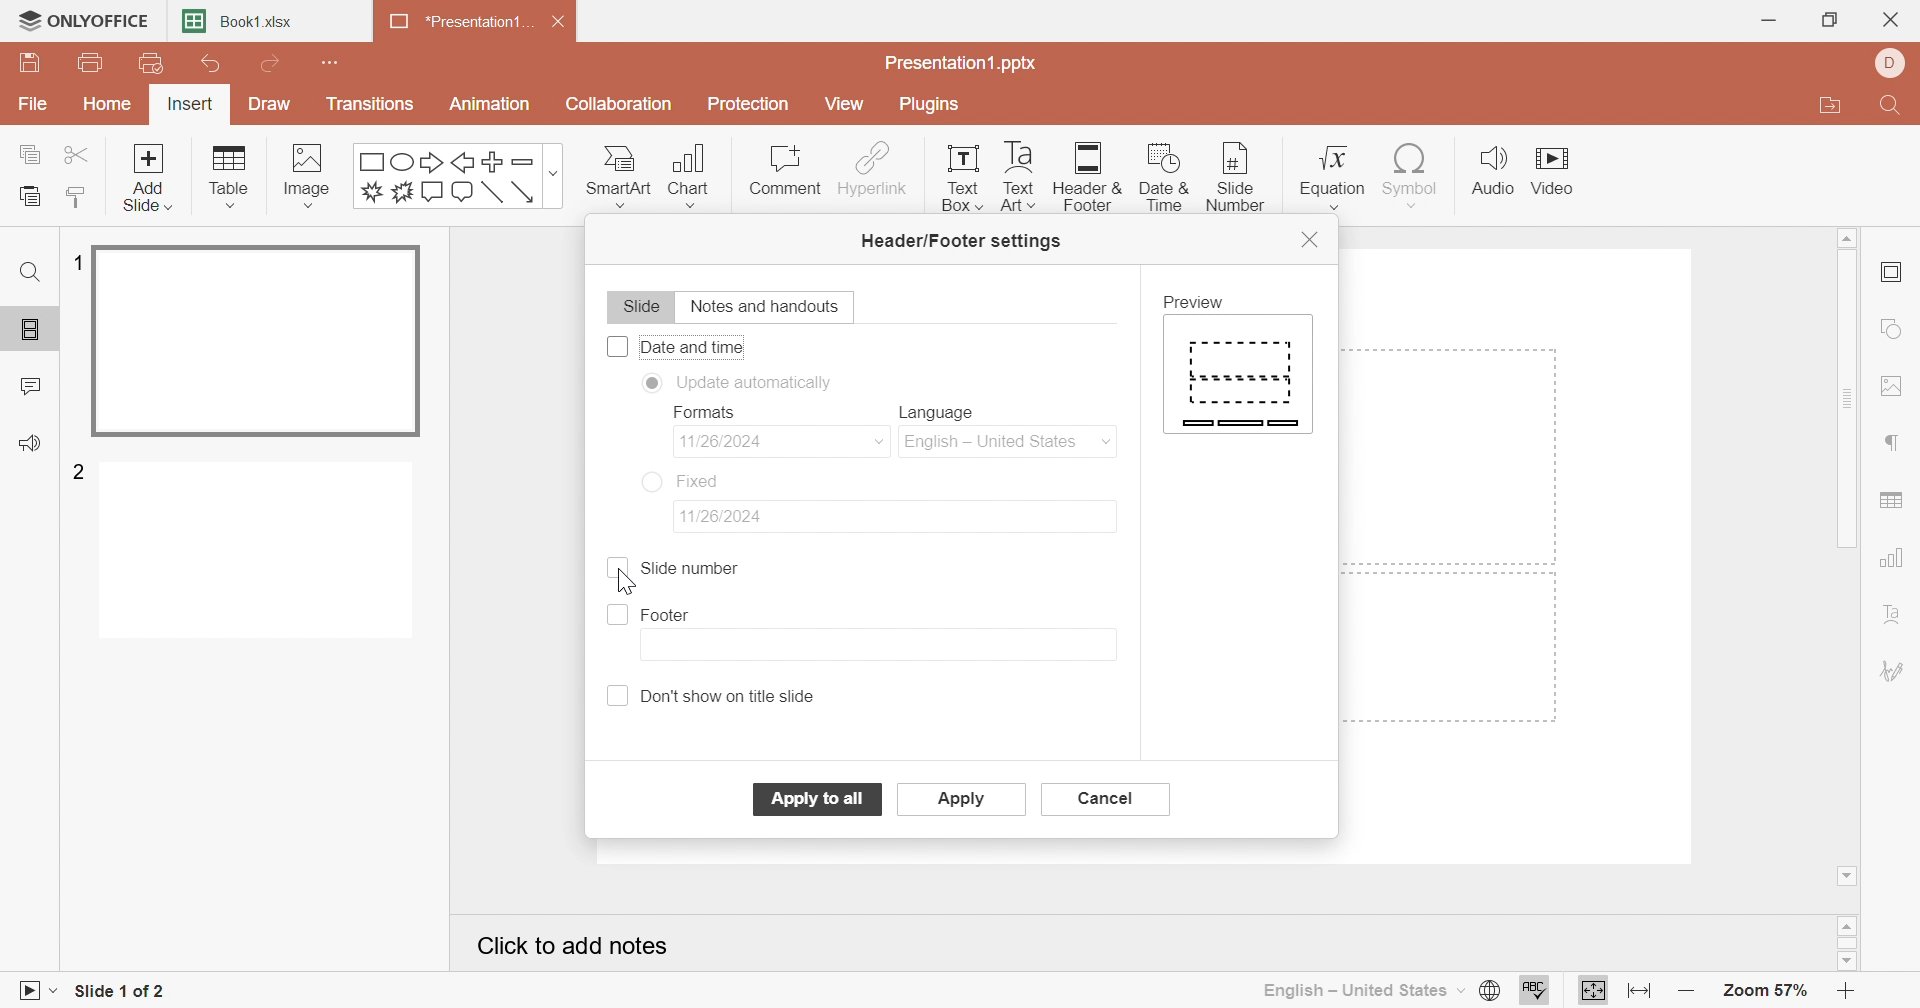 The height and width of the screenshot is (1008, 1920). What do you see at coordinates (962, 64) in the screenshot?
I see `Presentation1.pptx` at bounding box center [962, 64].